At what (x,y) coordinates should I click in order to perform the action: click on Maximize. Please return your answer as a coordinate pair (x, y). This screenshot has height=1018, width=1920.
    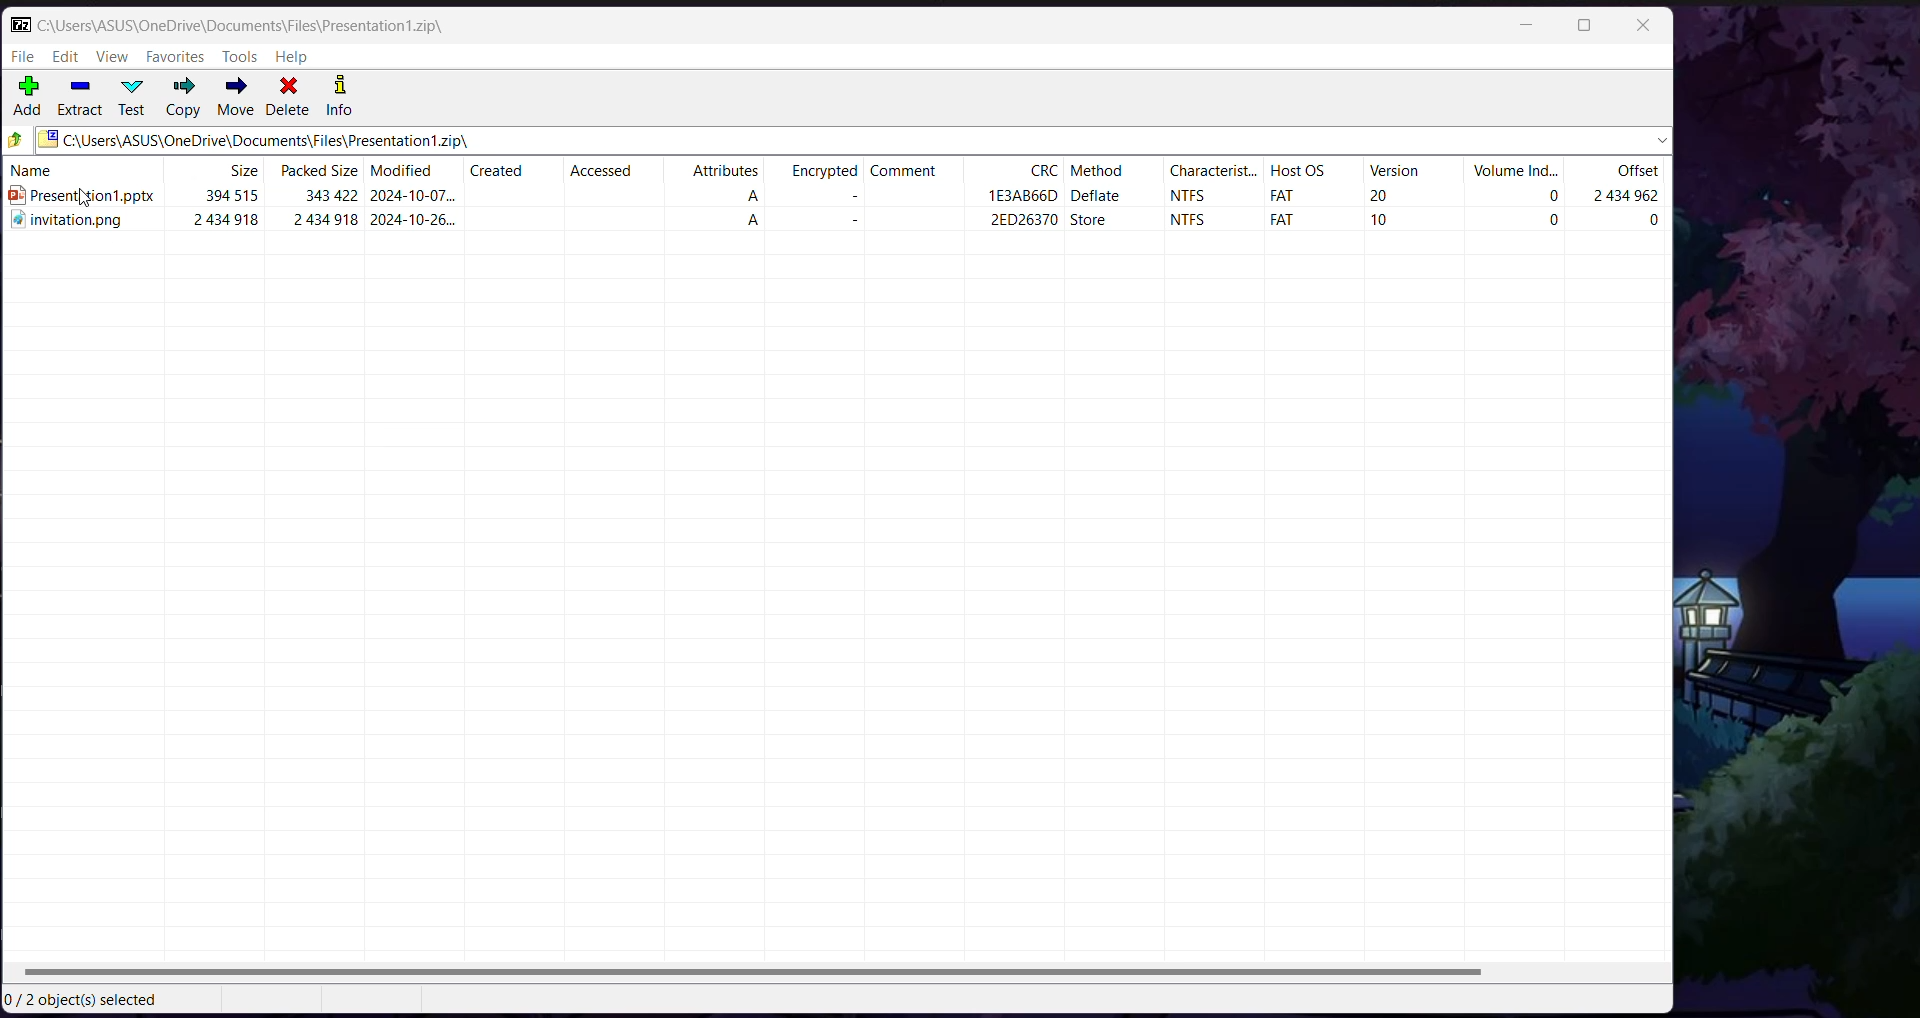
    Looking at the image, I should click on (1585, 25).